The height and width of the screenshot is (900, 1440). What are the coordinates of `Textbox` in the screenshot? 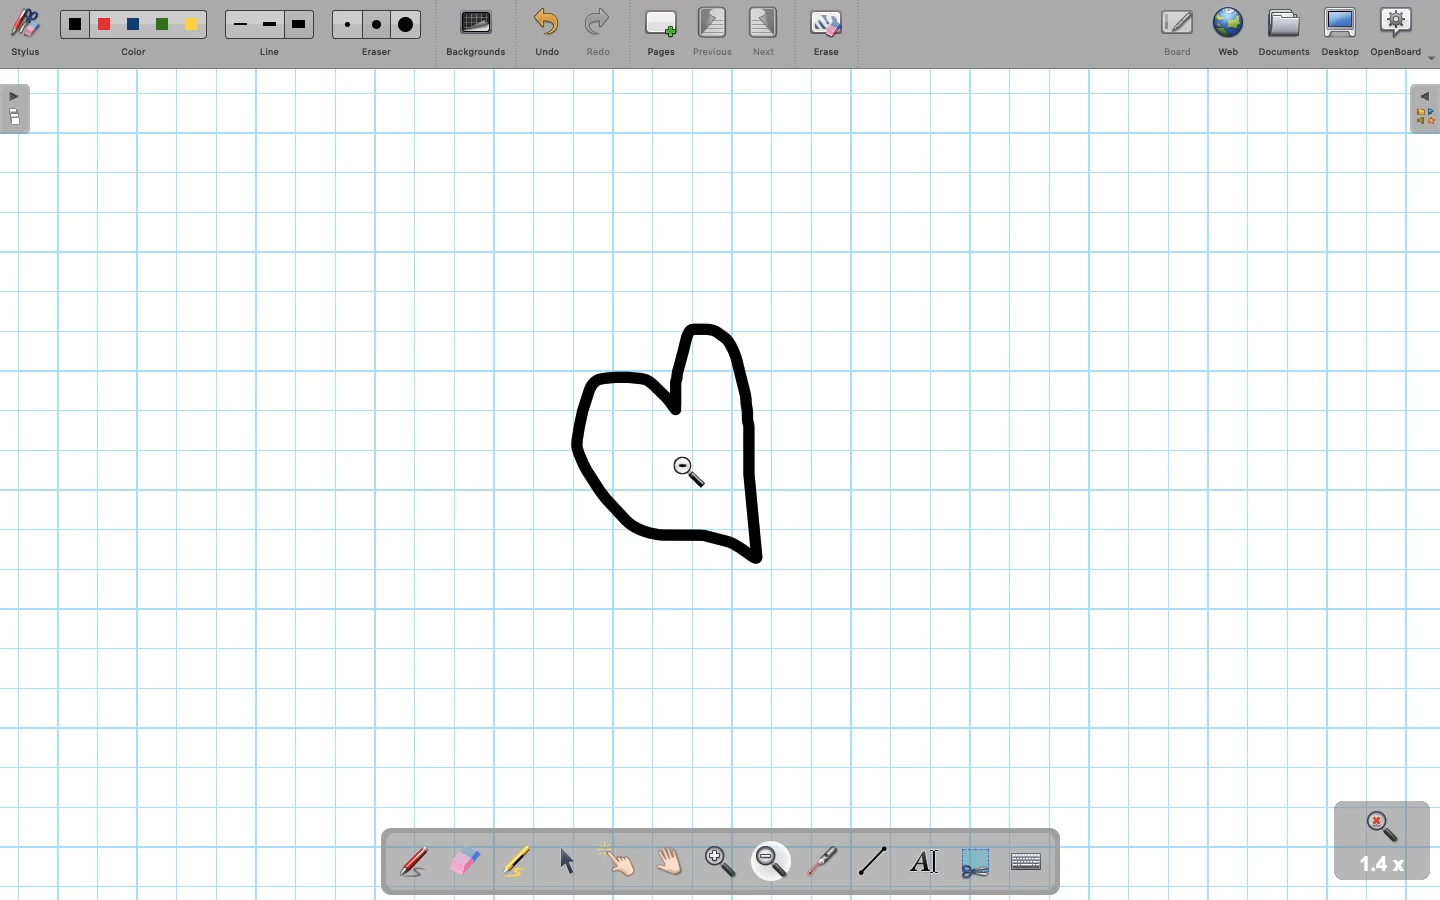 It's located at (923, 860).